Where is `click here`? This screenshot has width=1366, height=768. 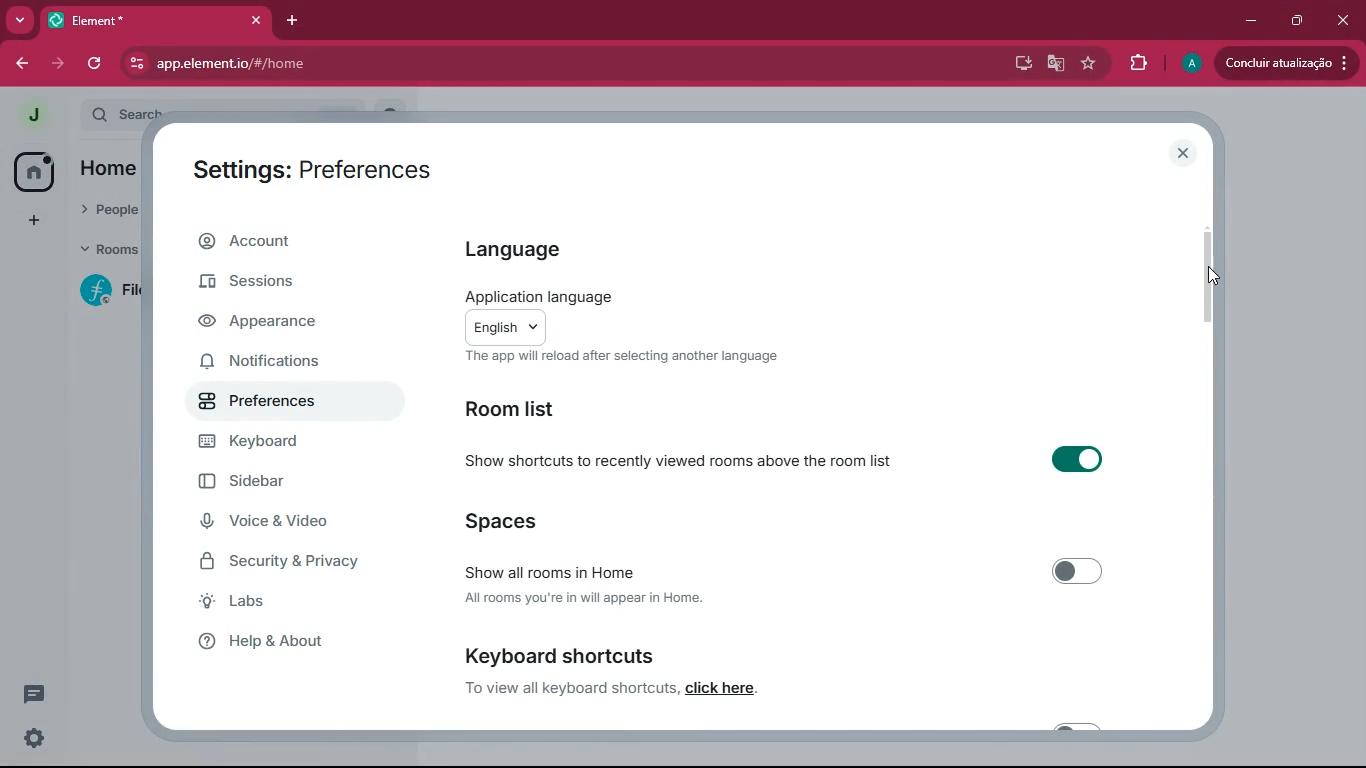 click here is located at coordinates (729, 692).